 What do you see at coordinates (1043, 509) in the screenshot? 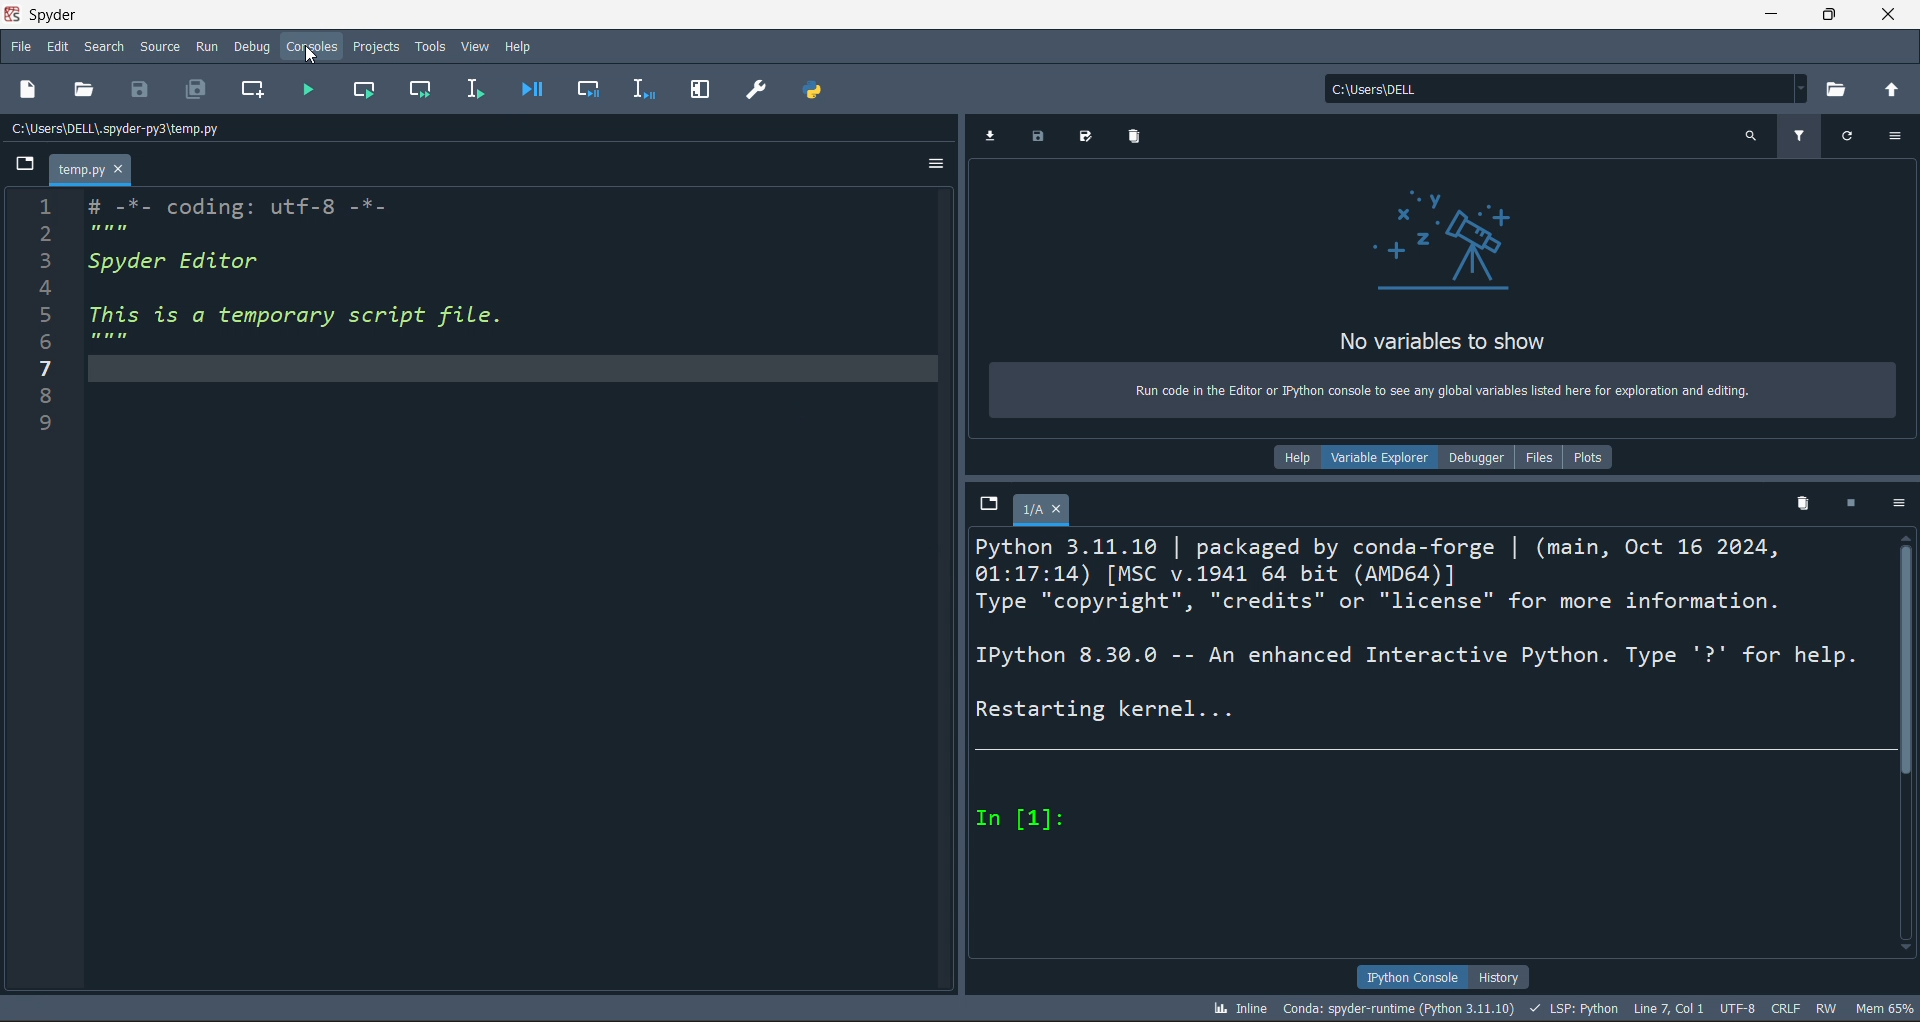
I see `1/A` at bounding box center [1043, 509].